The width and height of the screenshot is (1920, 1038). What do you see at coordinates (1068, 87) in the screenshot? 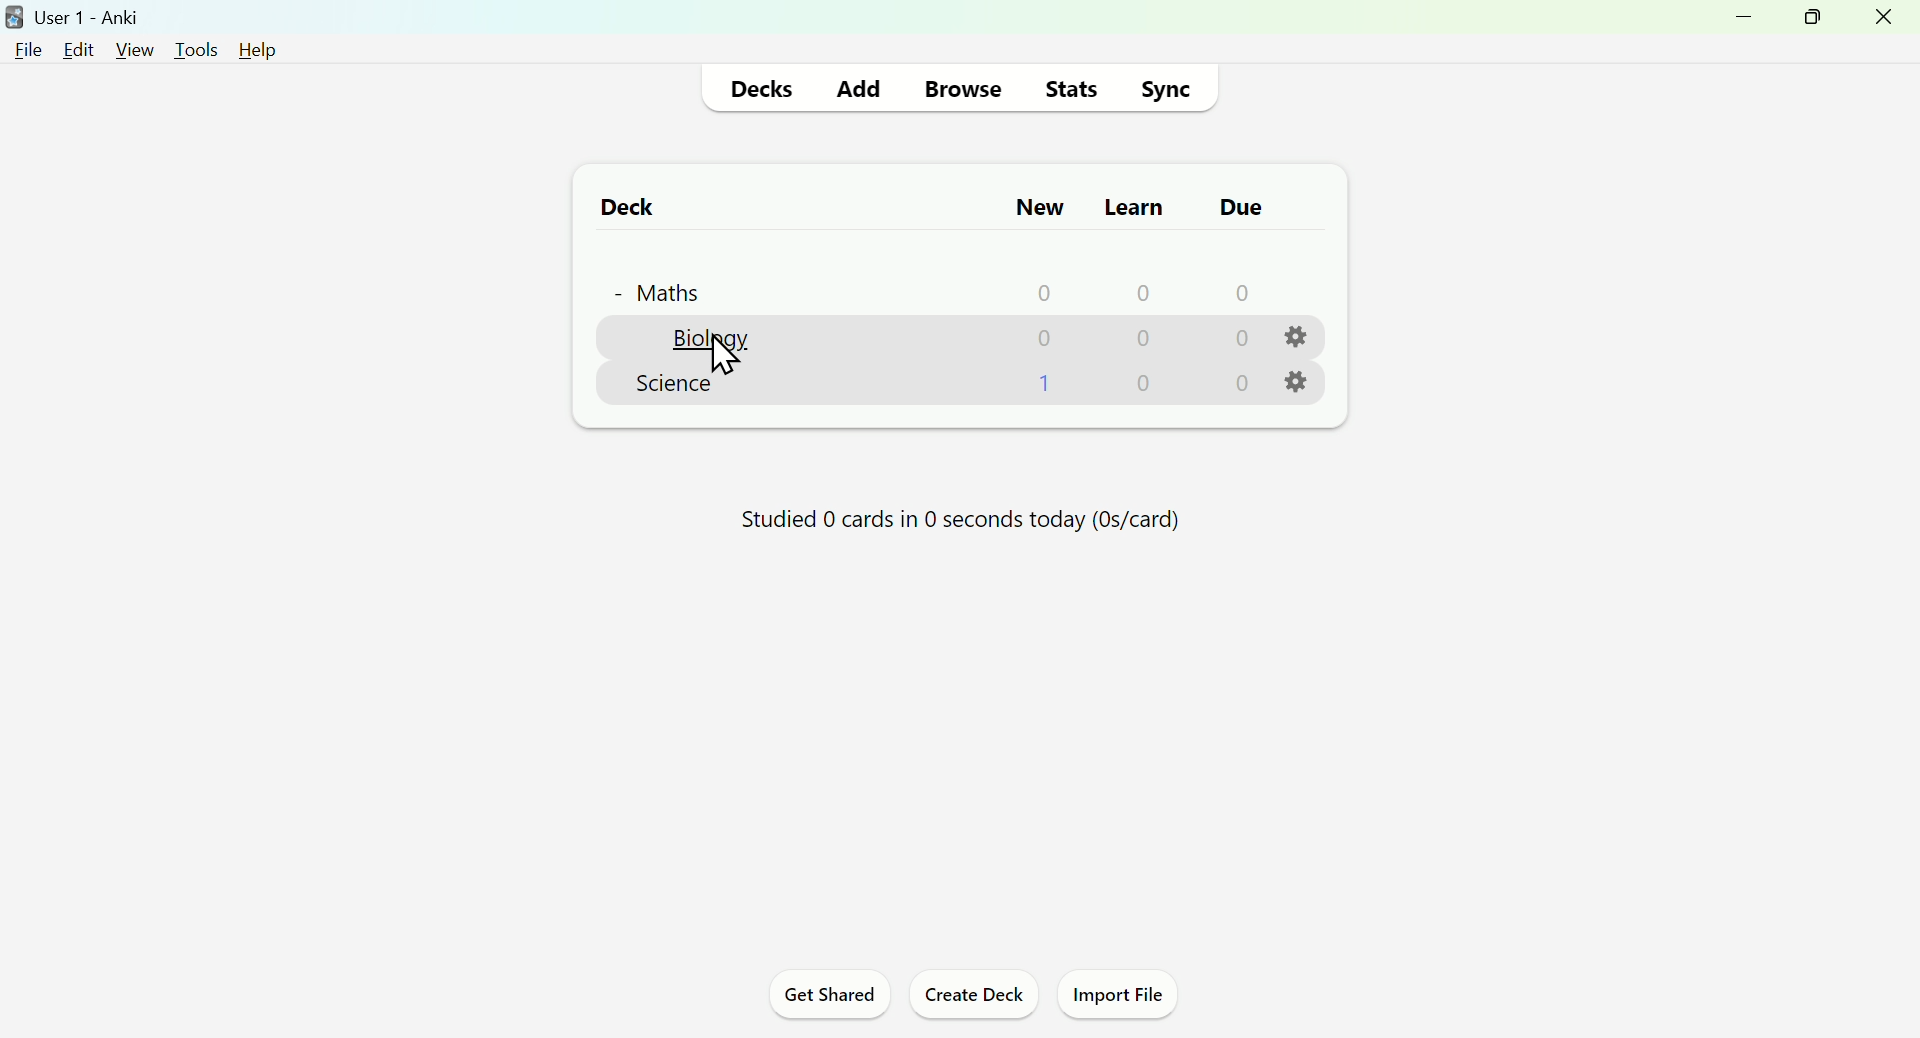
I see `Stats` at bounding box center [1068, 87].